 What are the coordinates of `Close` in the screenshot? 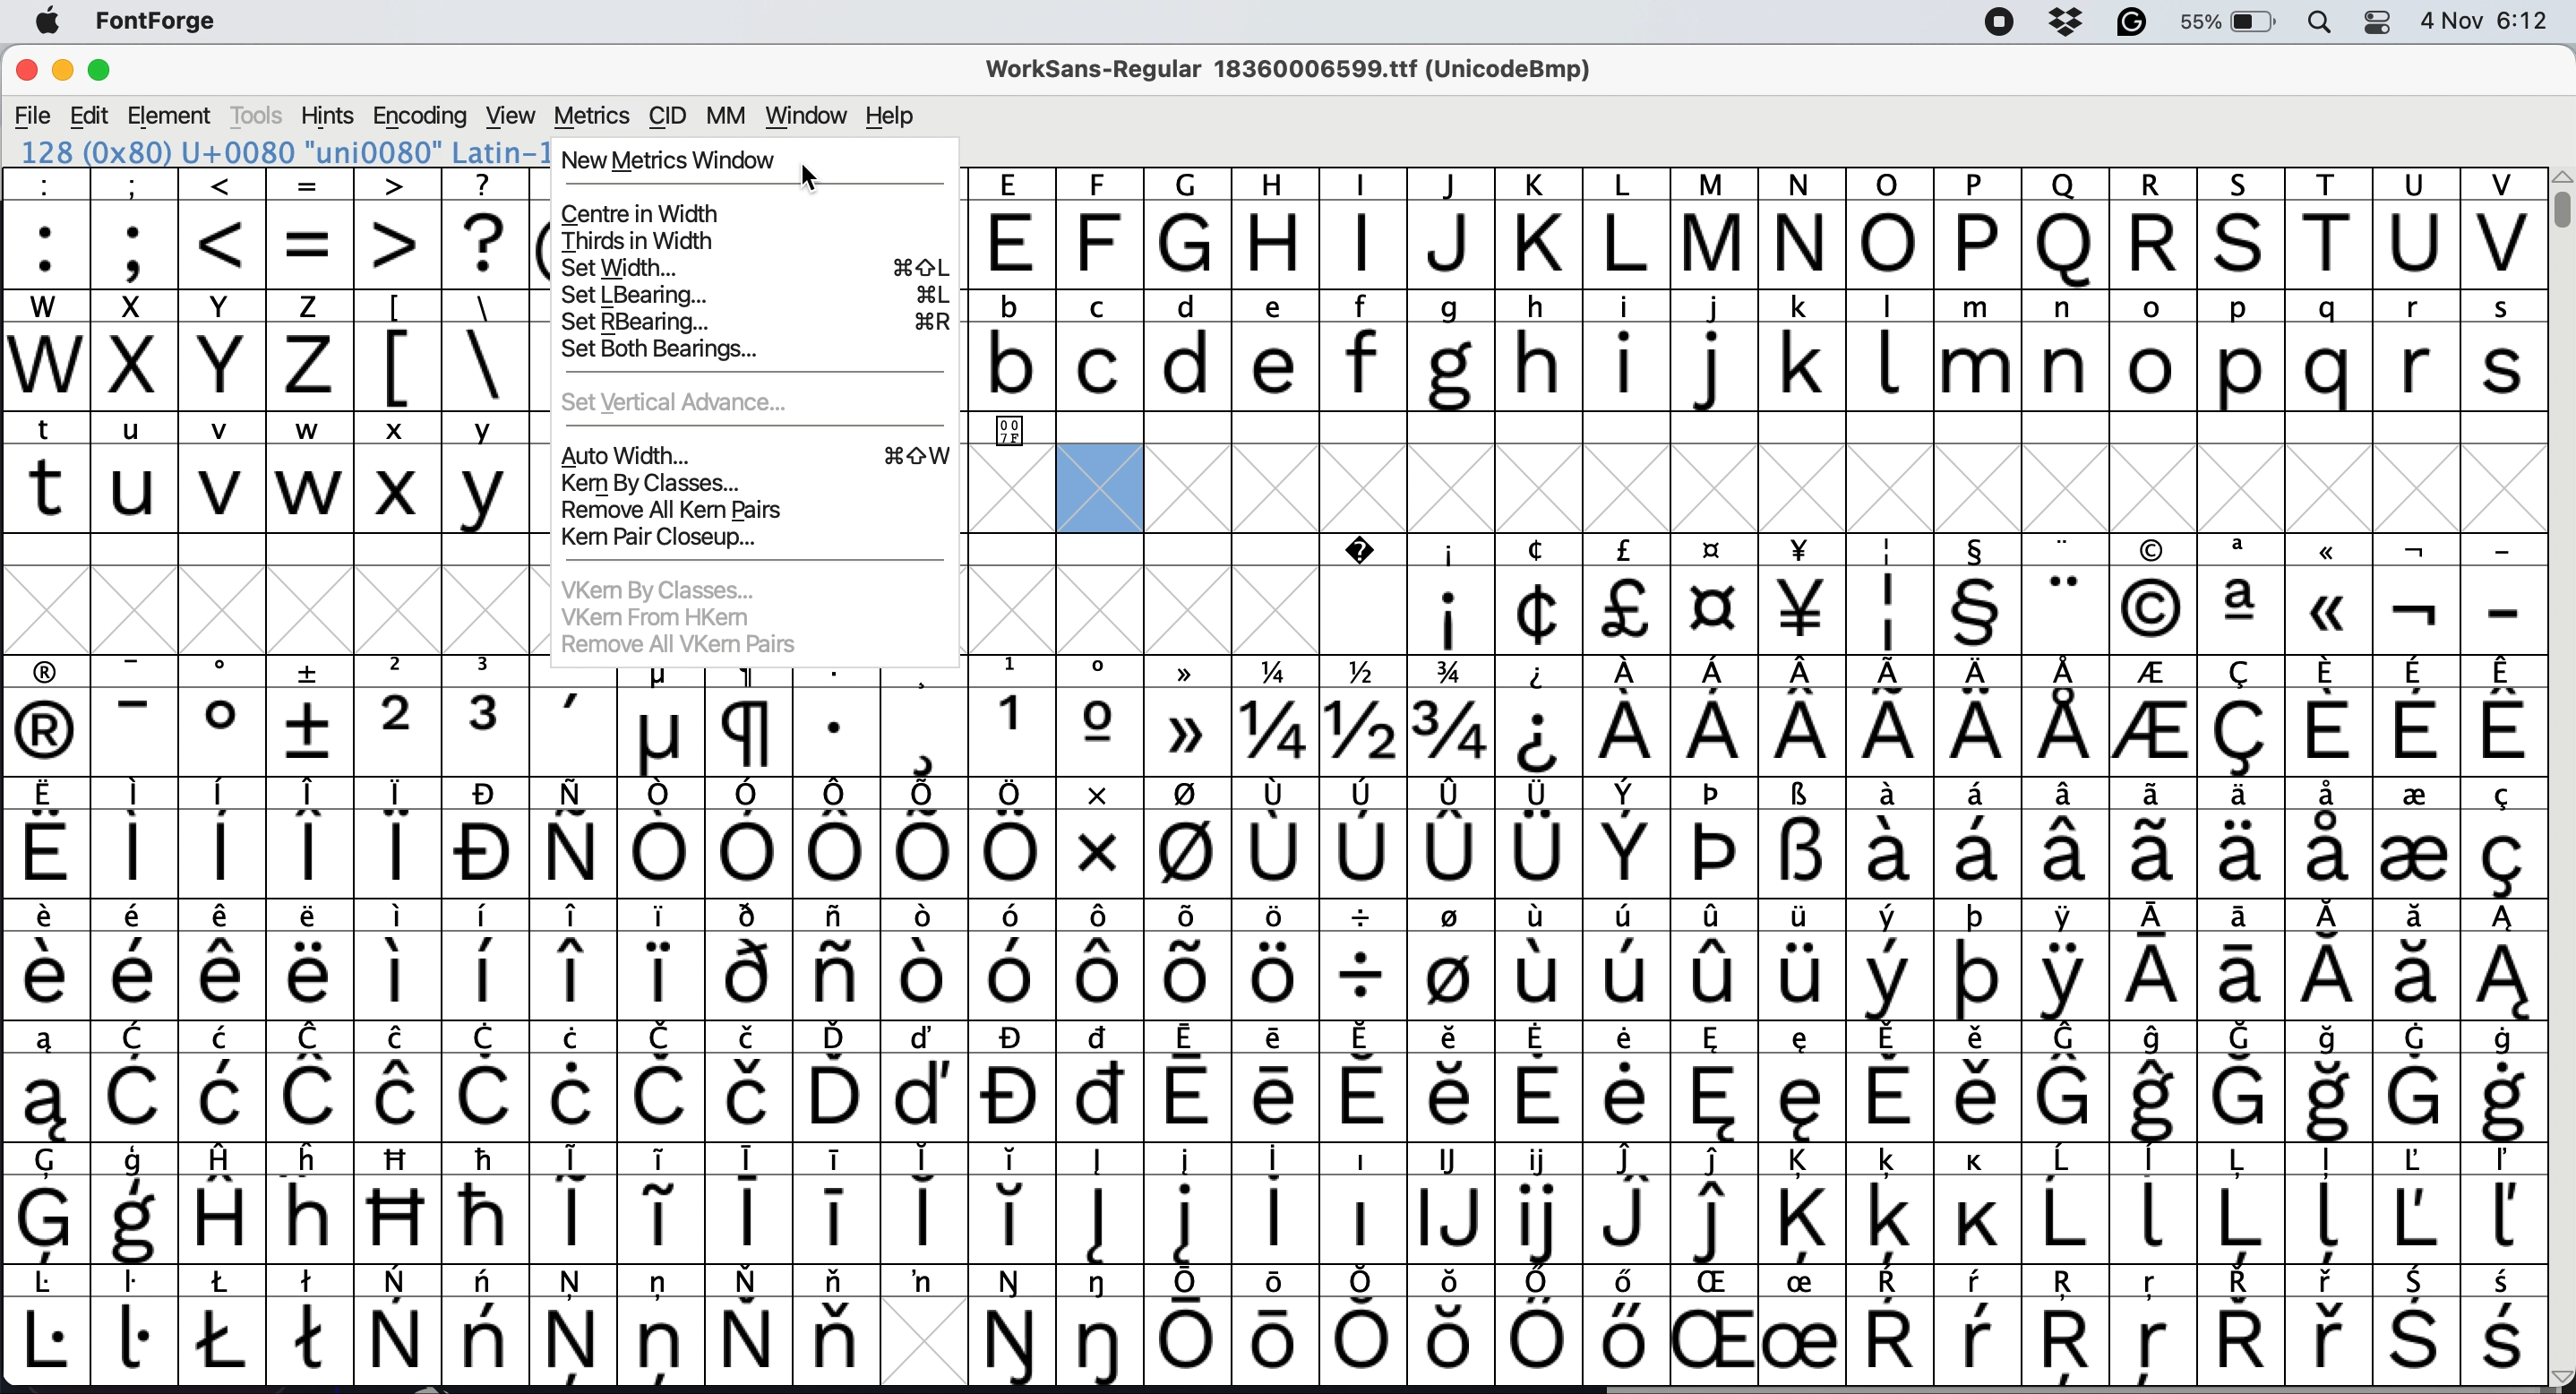 It's located at (26, 66).